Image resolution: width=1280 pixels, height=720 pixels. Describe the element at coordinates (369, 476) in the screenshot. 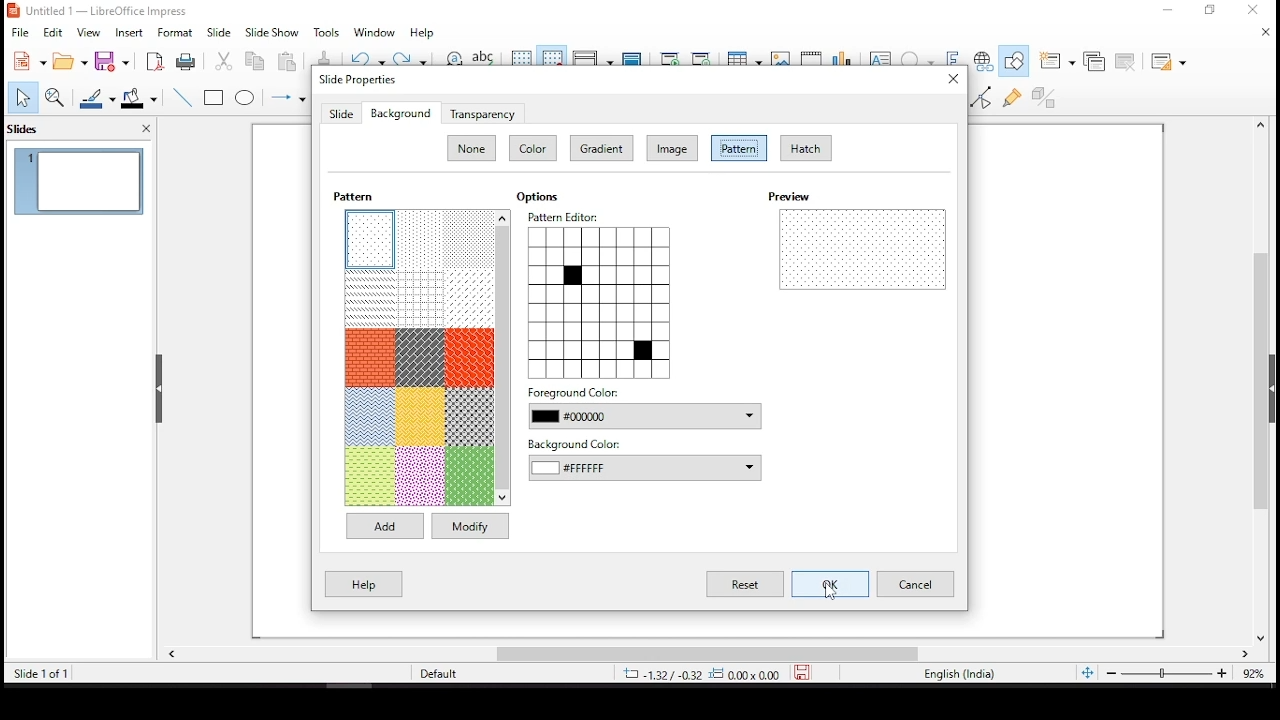

I see `pattern` at that location.